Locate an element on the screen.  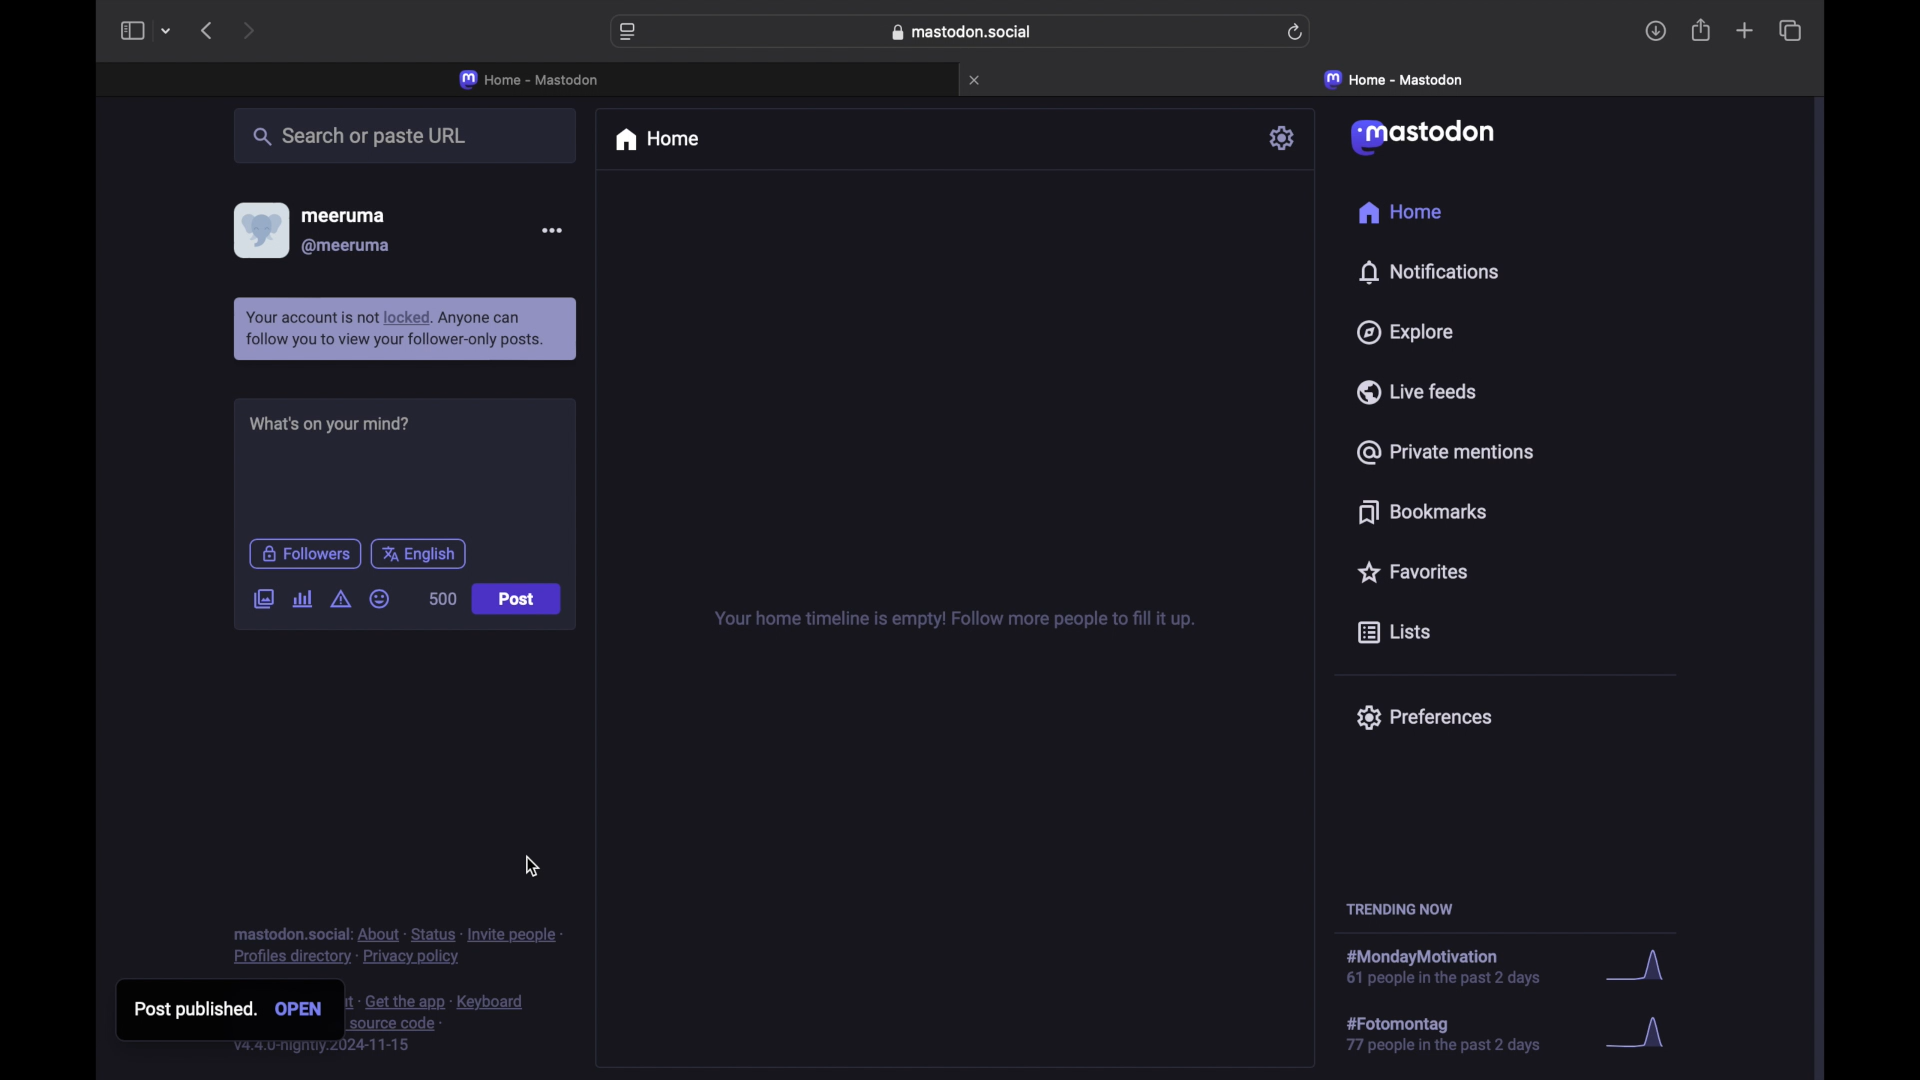
post published is located at coordinates (187, 1012).